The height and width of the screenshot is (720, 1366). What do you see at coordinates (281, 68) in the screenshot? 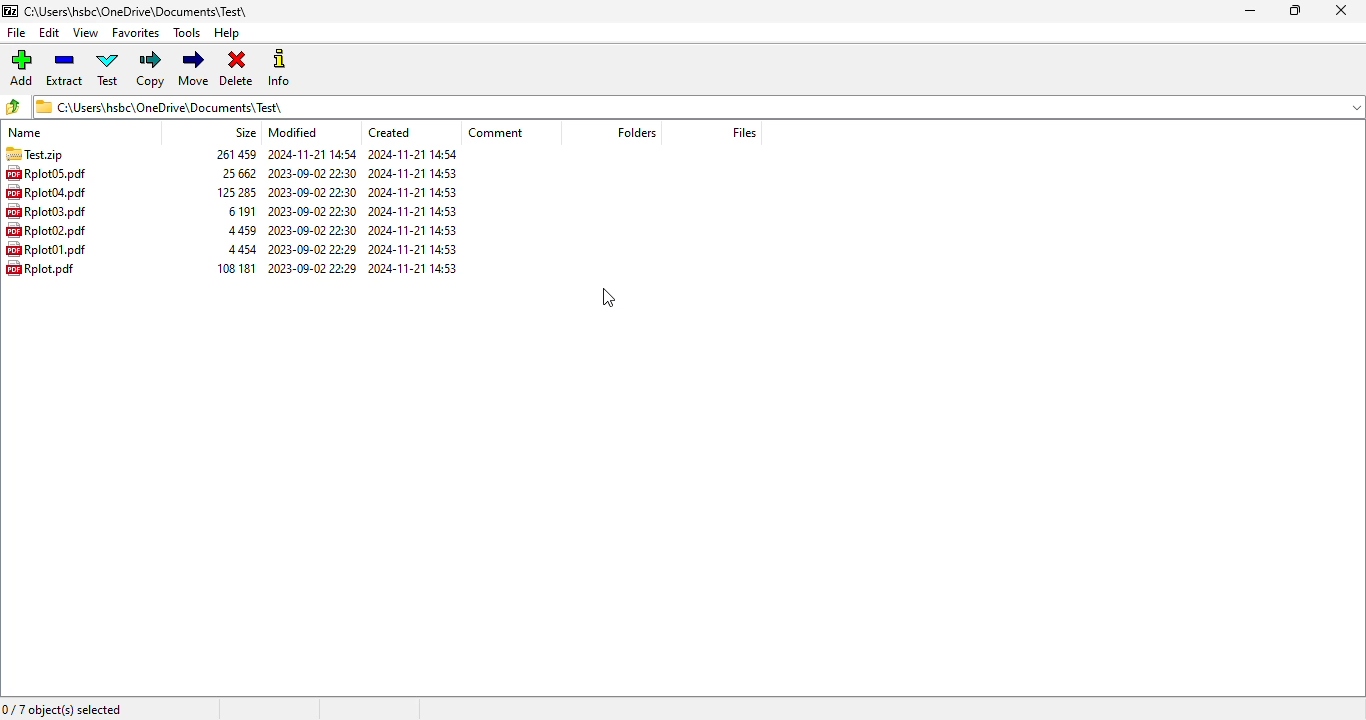
I see `info` at bounding box center [281, 68].